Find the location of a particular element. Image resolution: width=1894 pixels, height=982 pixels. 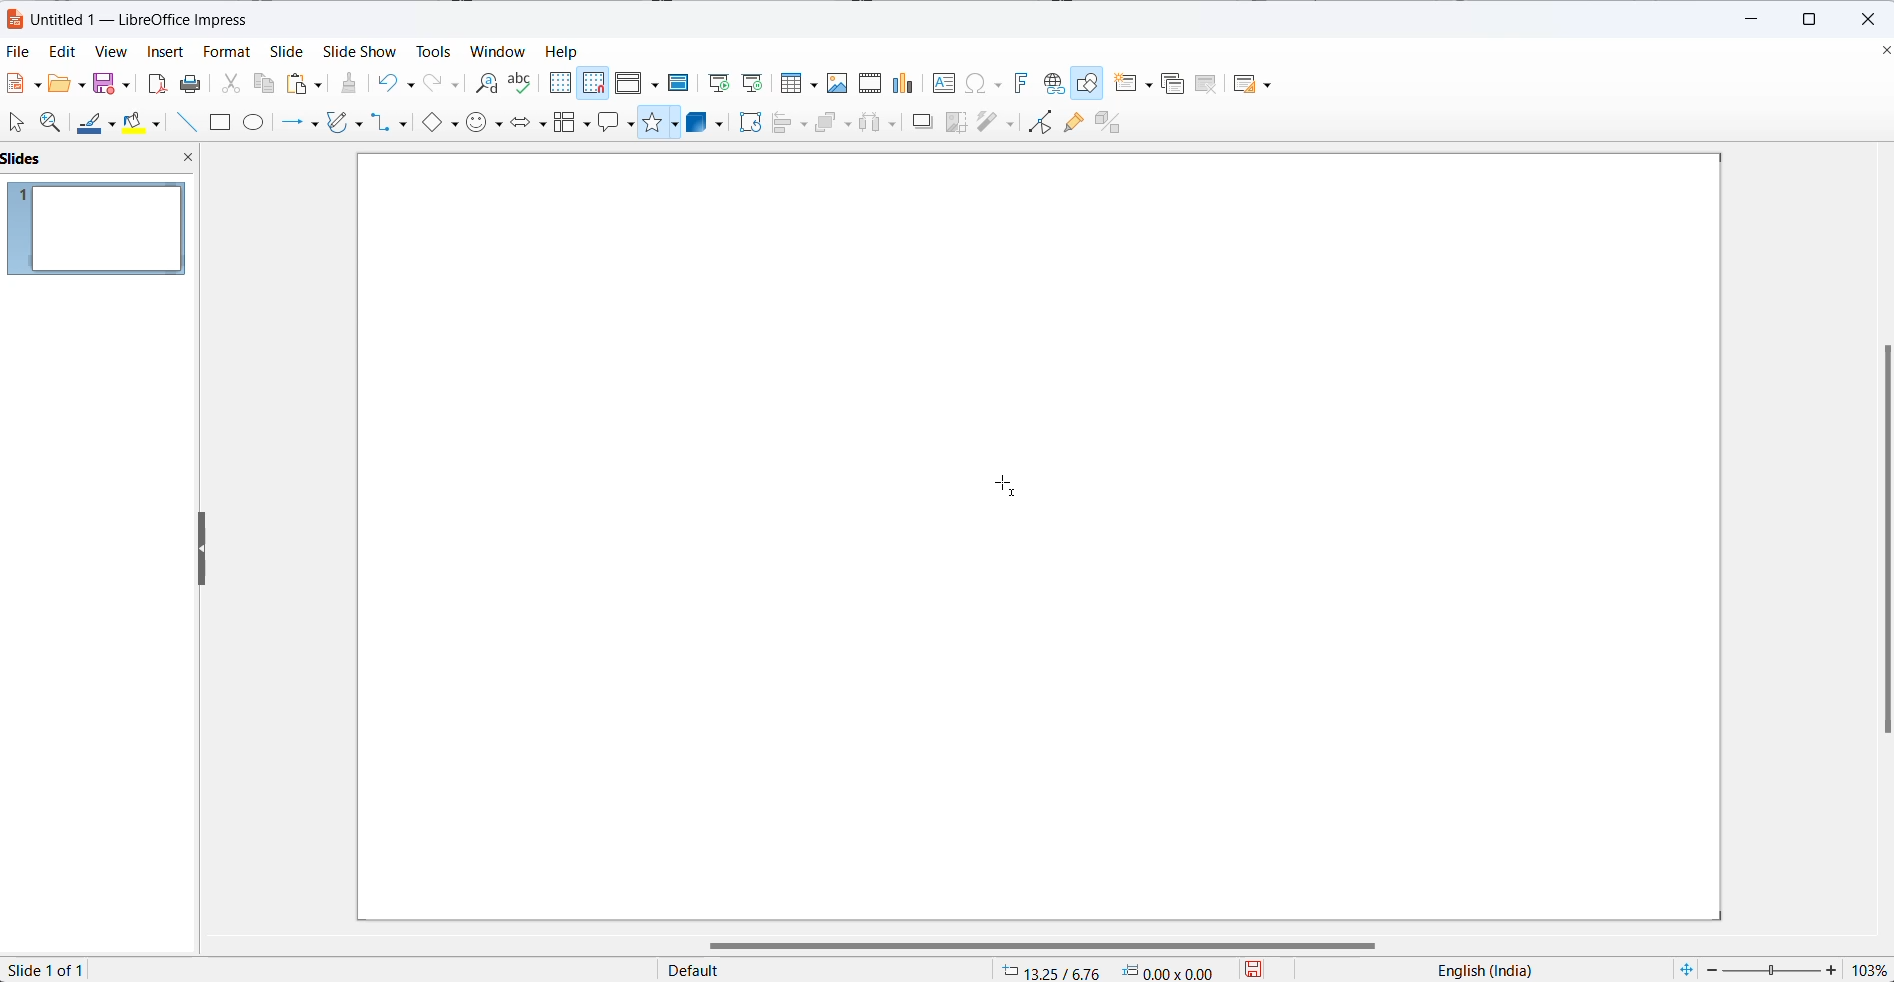

English(India) is located at coordinates (1474, 971).